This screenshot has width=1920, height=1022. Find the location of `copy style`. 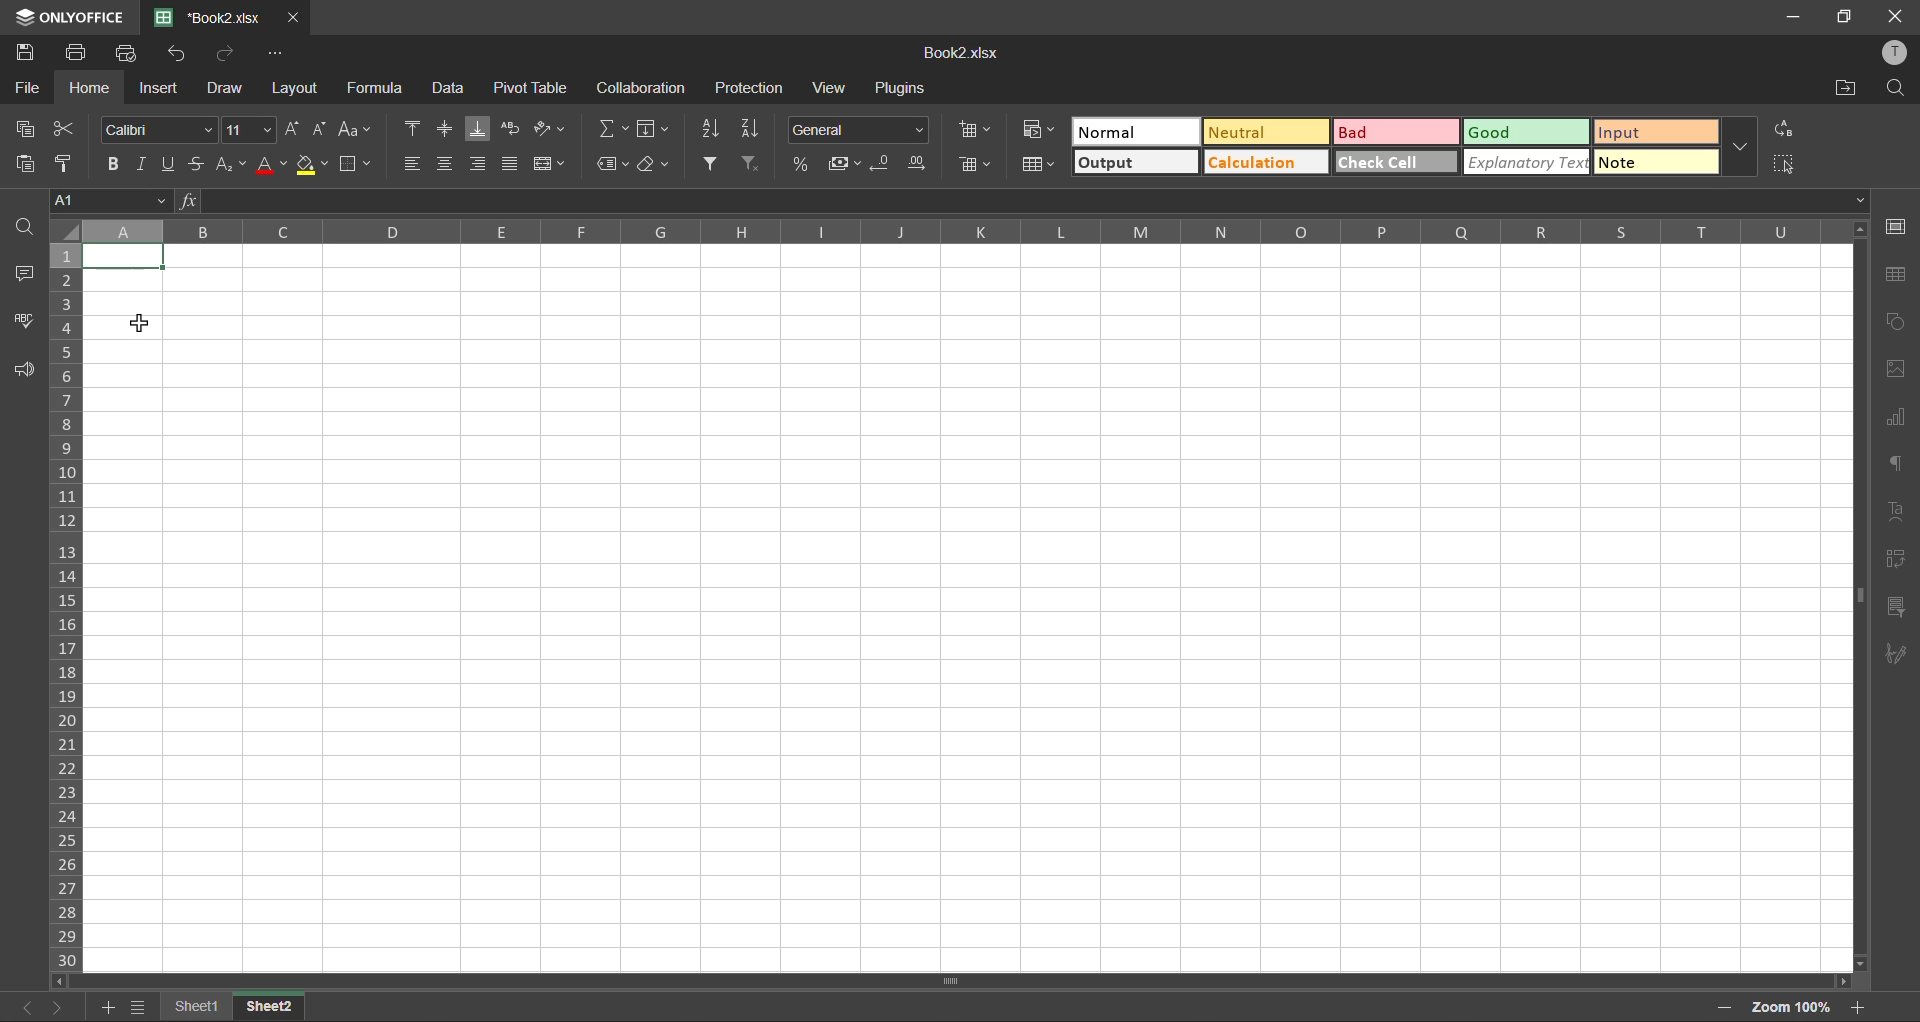

copy style is located at coordinates (71, 163).